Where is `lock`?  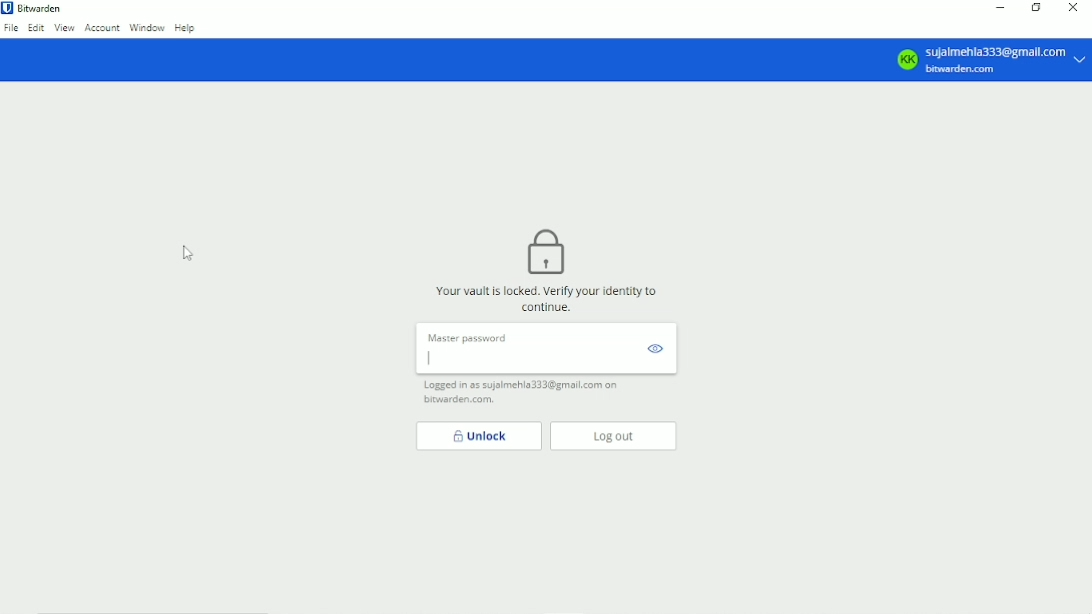
lock is located at coordinates (546, 248).